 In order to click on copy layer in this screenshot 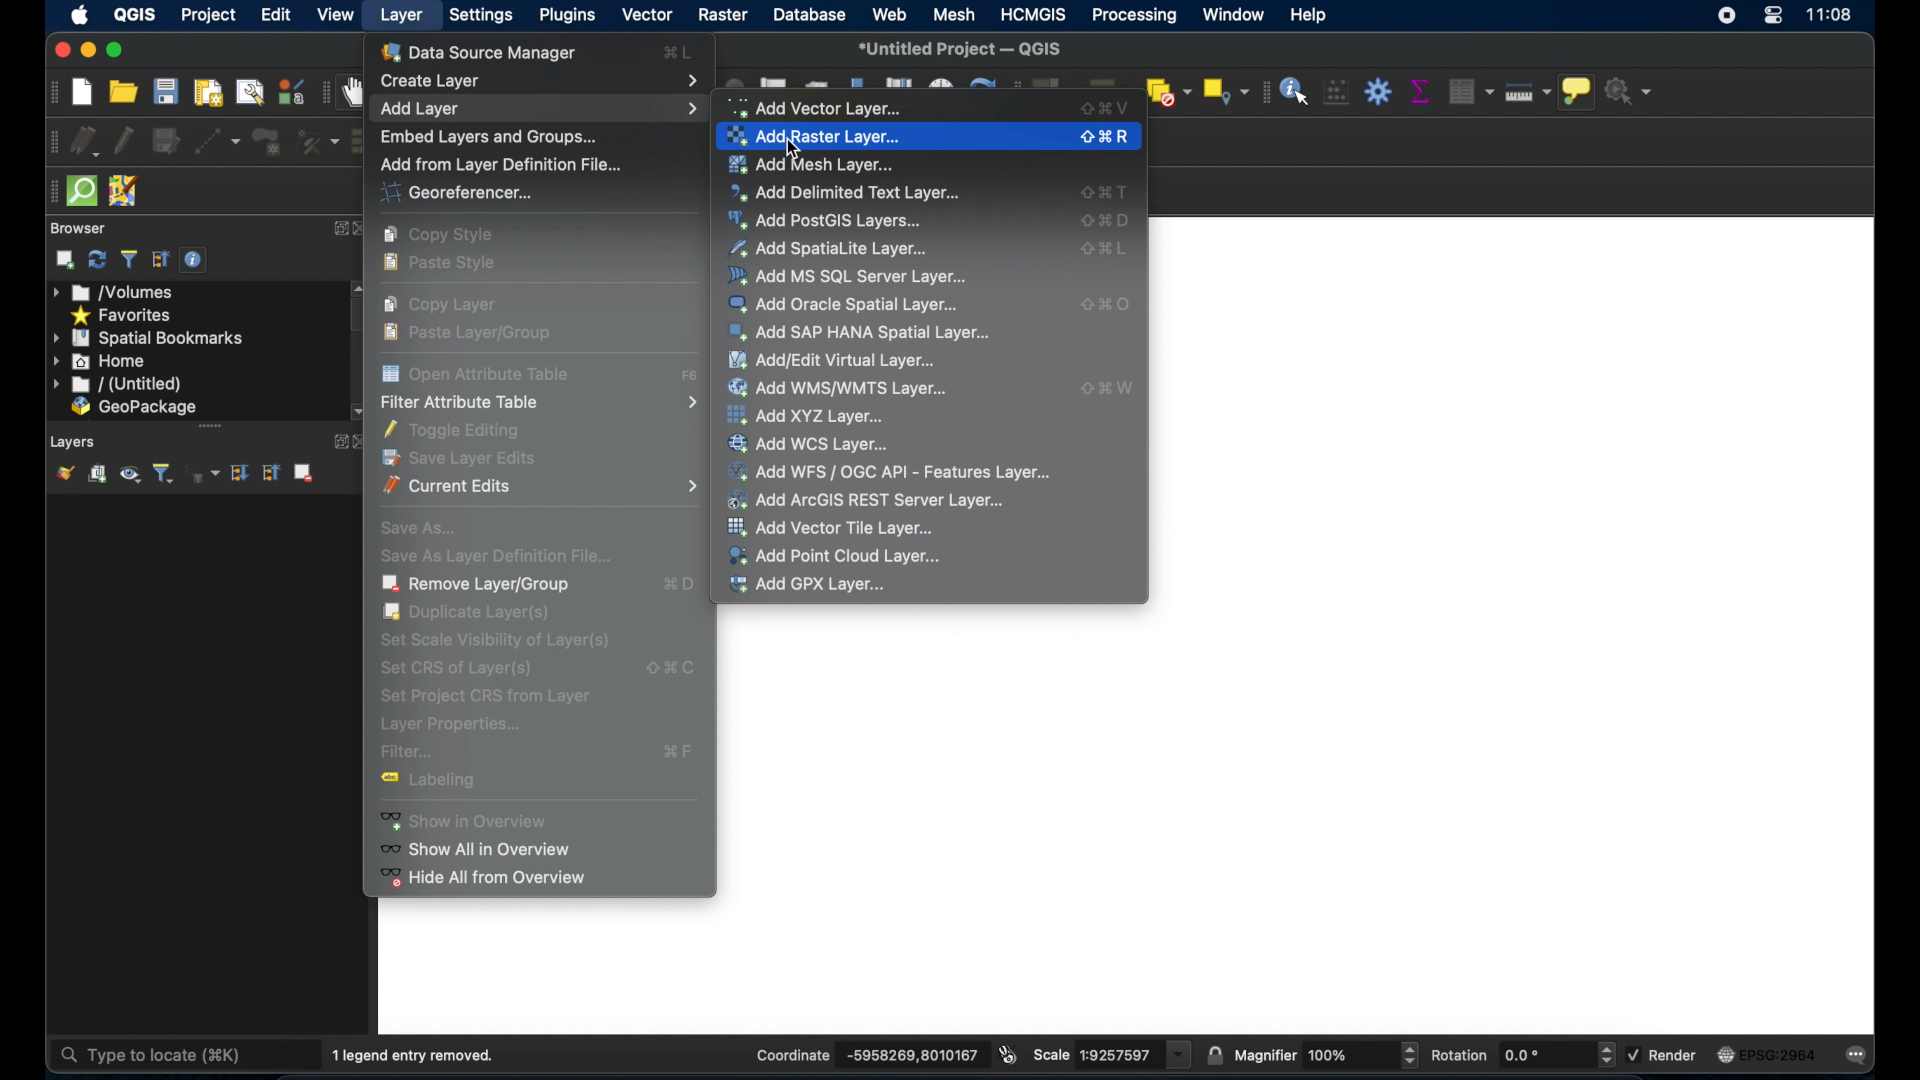, I will do `click(447, 304)`.